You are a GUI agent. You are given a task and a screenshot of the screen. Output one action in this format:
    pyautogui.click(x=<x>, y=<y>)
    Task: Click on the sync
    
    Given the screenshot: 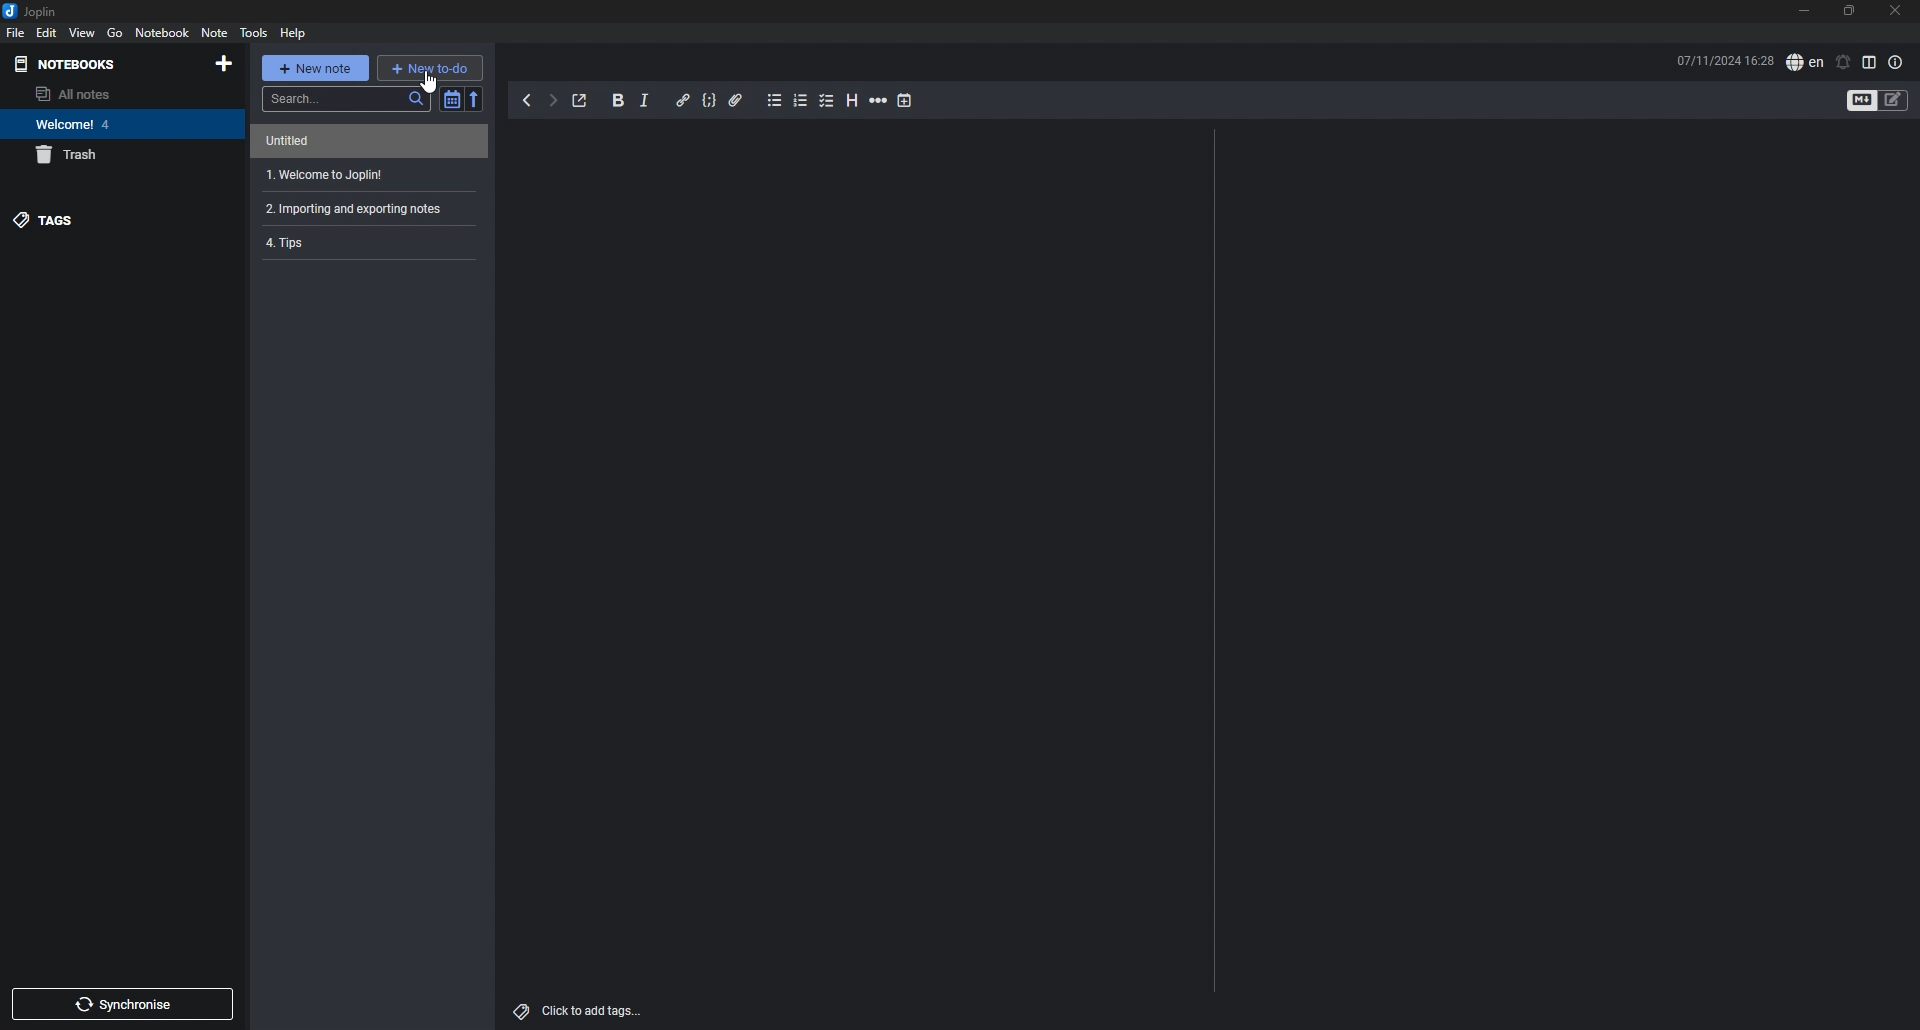 What is the action you would take?
    pyautogui.click(x=122, y=1003)
    